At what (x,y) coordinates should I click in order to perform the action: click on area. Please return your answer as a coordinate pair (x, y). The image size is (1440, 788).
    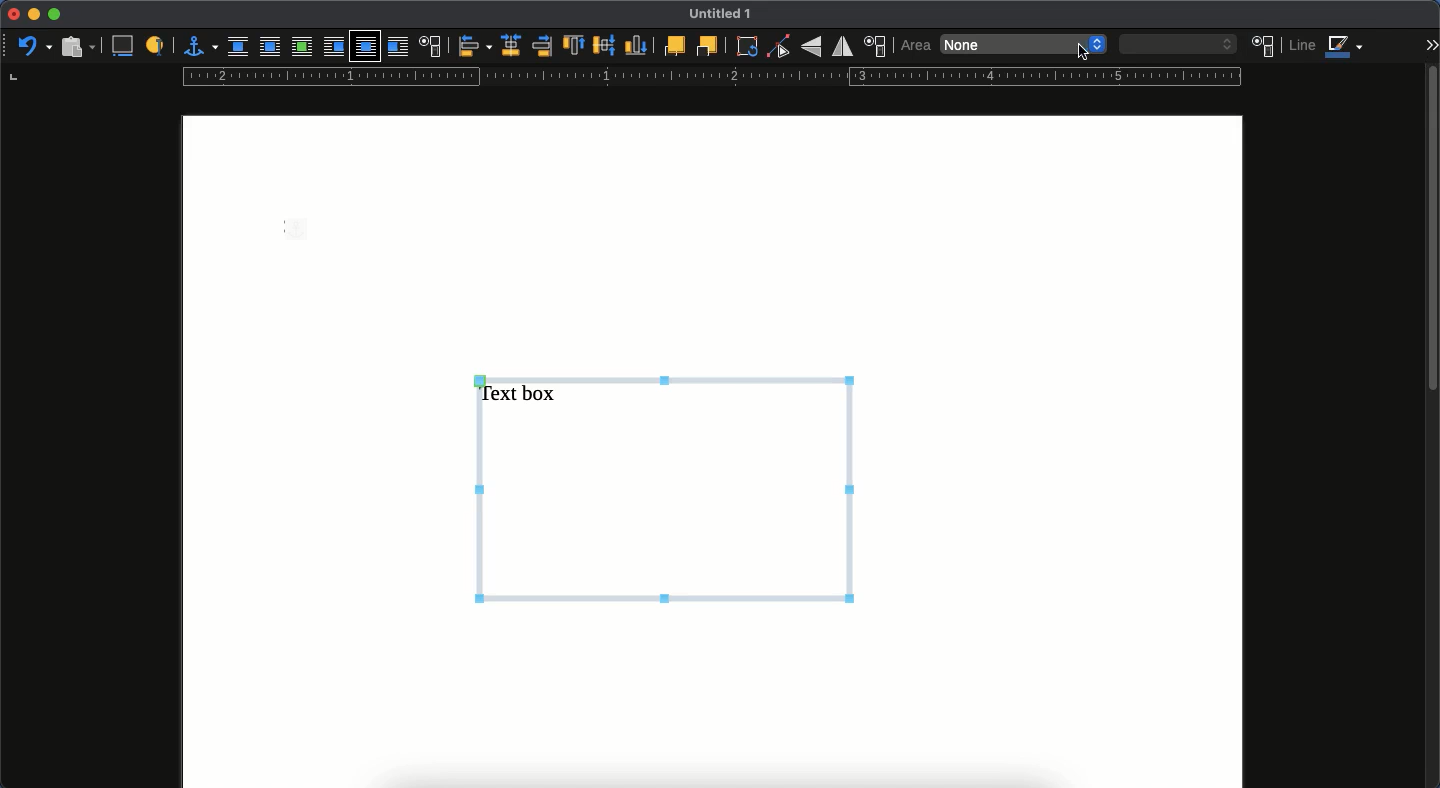
    Looking at the image, I should click on (916, 45).